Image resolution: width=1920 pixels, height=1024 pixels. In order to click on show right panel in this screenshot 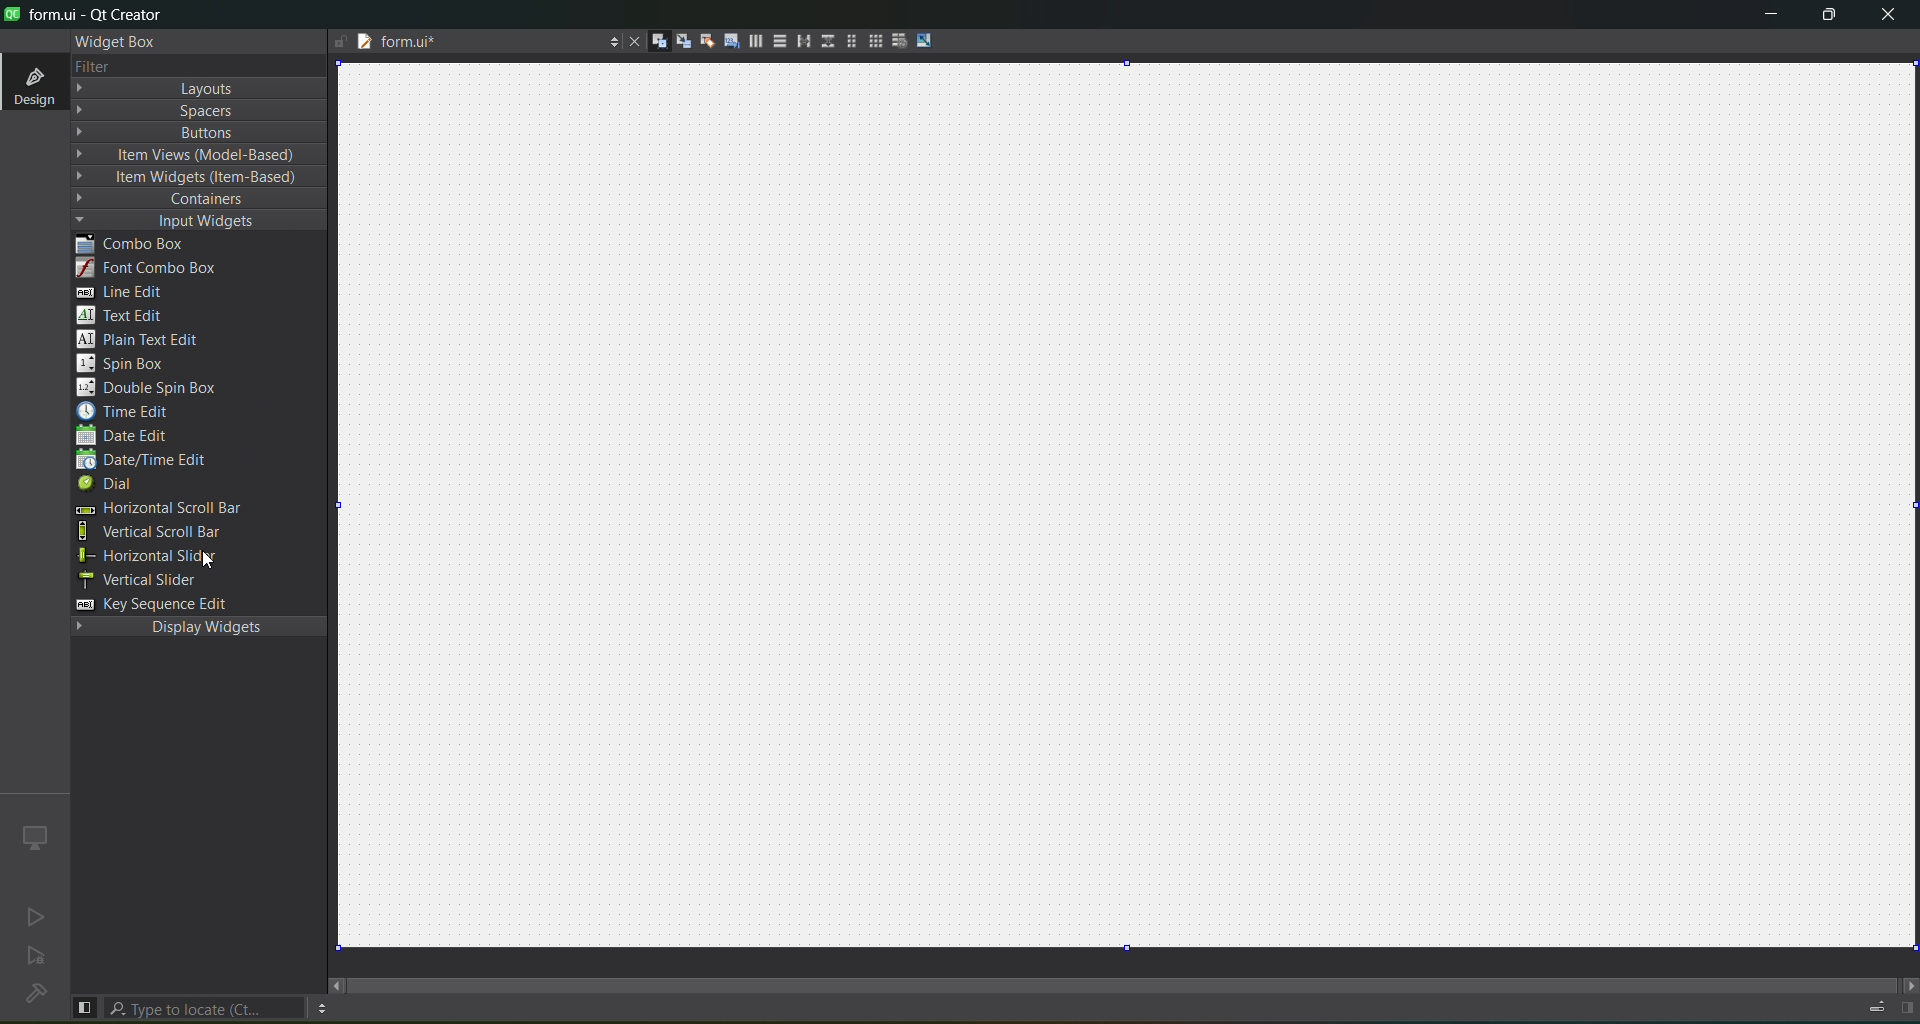, I will do `click(1908, 1004)`.